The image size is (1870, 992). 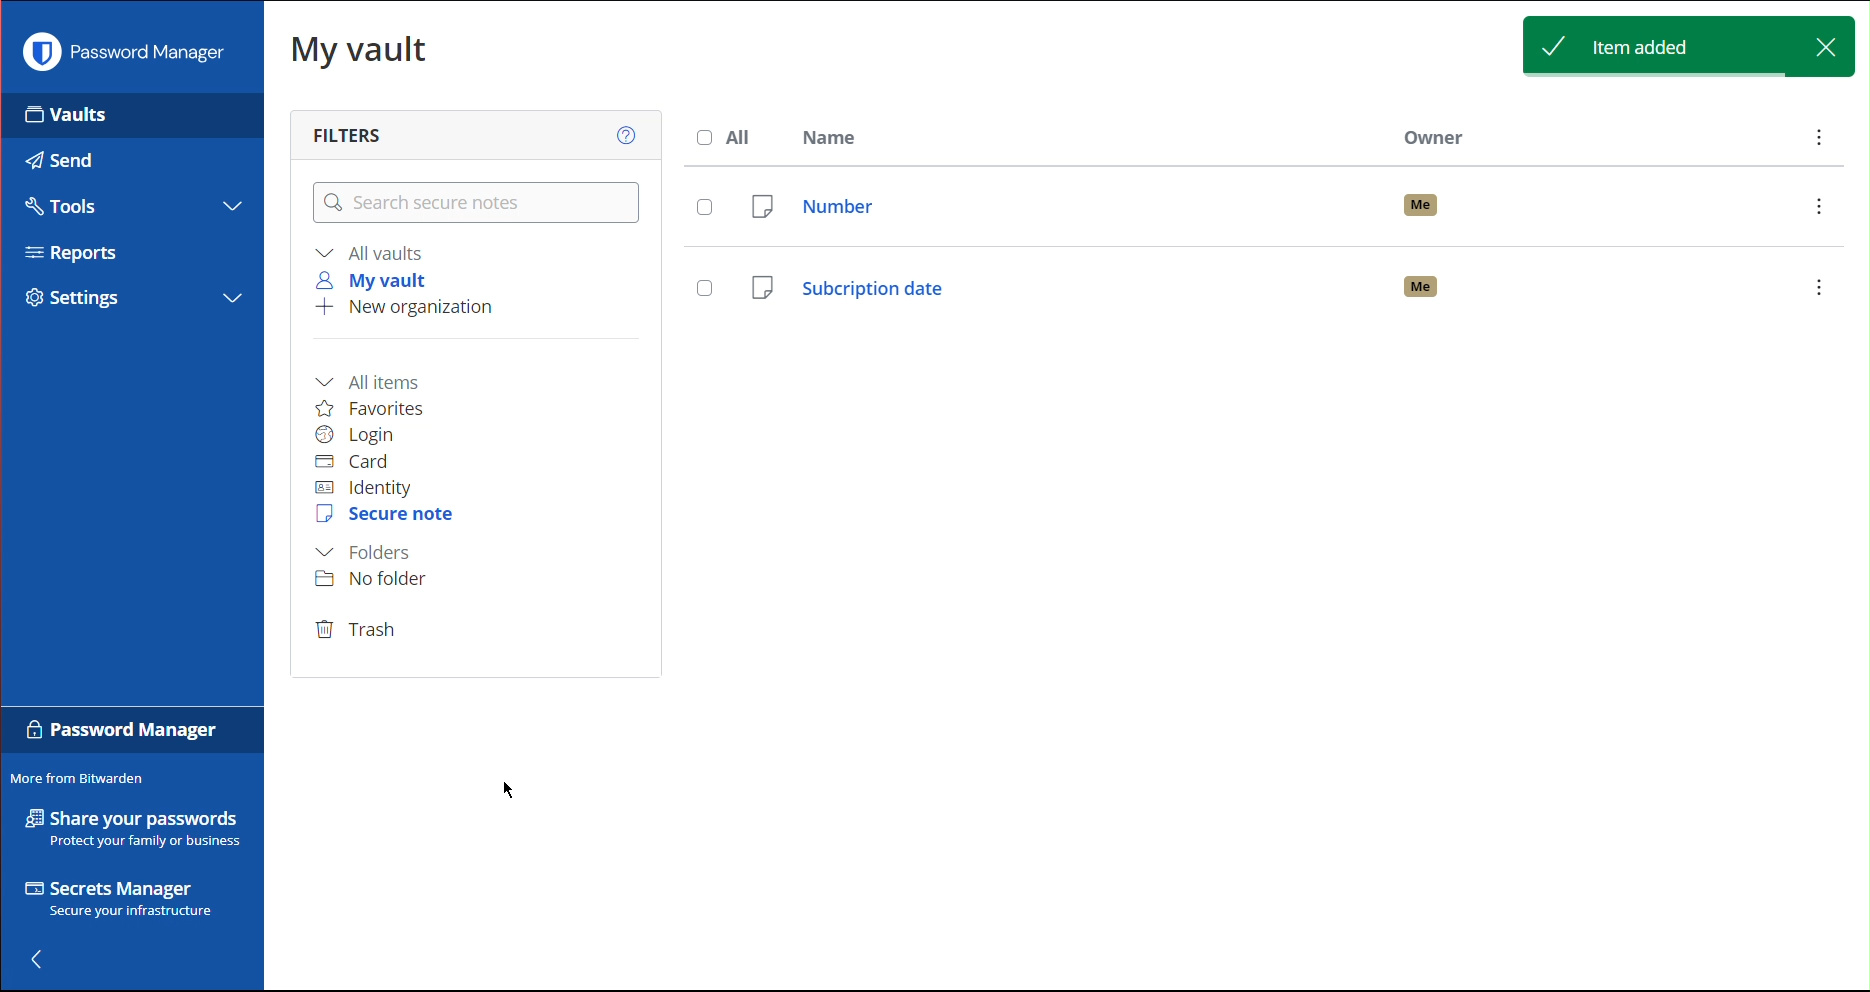 What do you see at coordinates (129, 52) in the screenshot?
I see `Password Manager` at bounding box center [129, 52].